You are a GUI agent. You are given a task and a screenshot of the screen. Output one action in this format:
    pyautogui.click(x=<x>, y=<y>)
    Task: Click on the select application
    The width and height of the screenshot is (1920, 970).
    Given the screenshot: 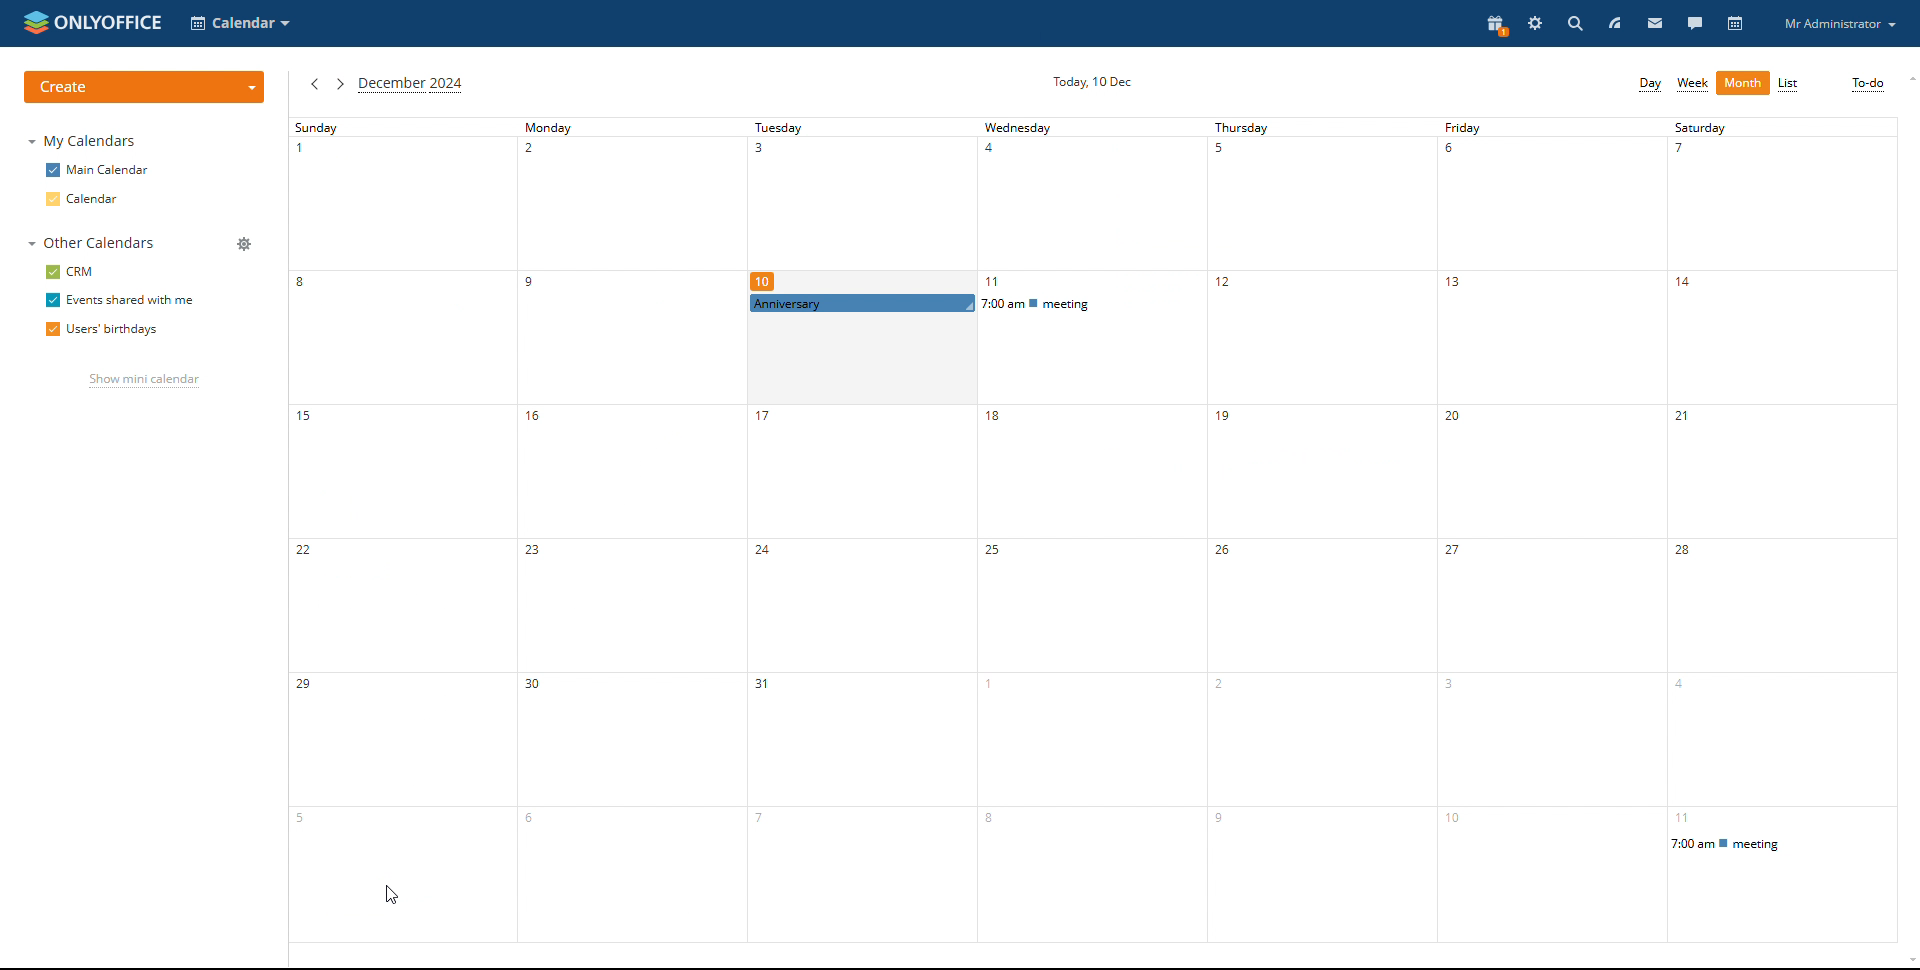 What is the action you would take?
    pyautogui.click(x=241, y=23)
    